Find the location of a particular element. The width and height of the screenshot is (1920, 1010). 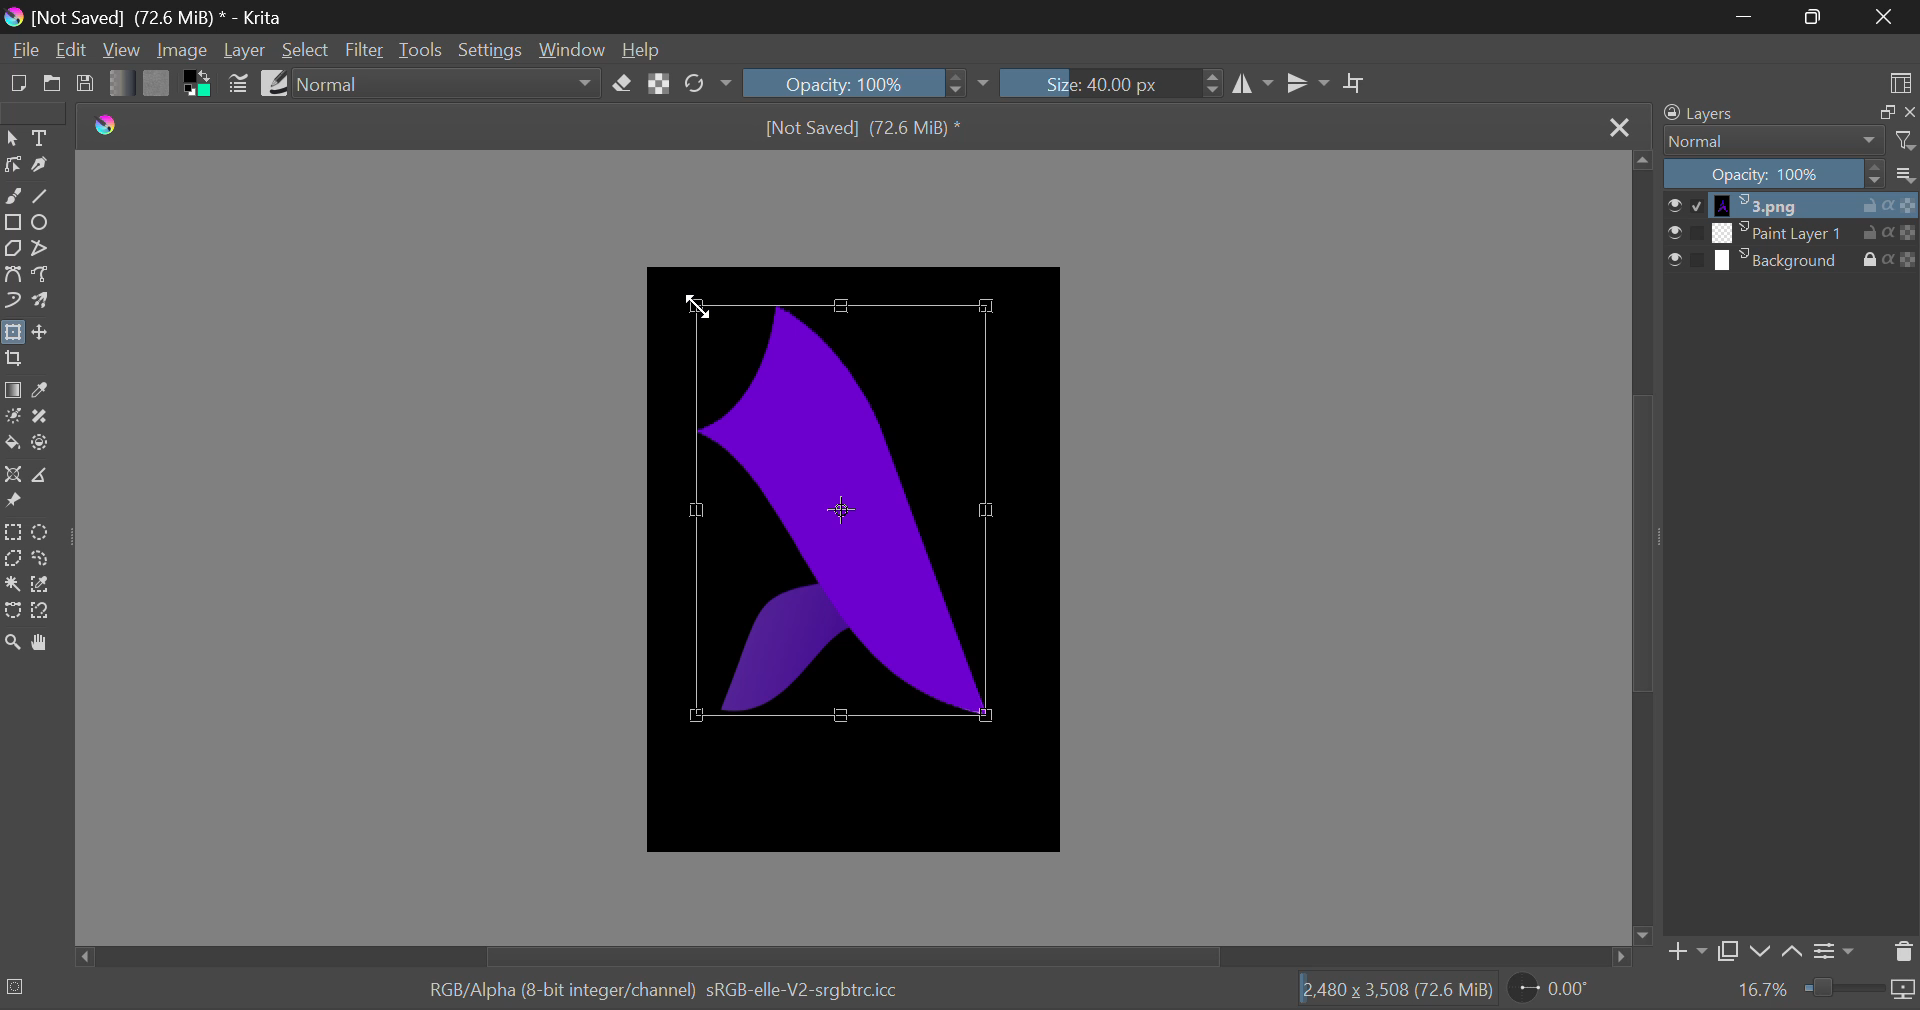

Image is located at coordinates (185, 52).